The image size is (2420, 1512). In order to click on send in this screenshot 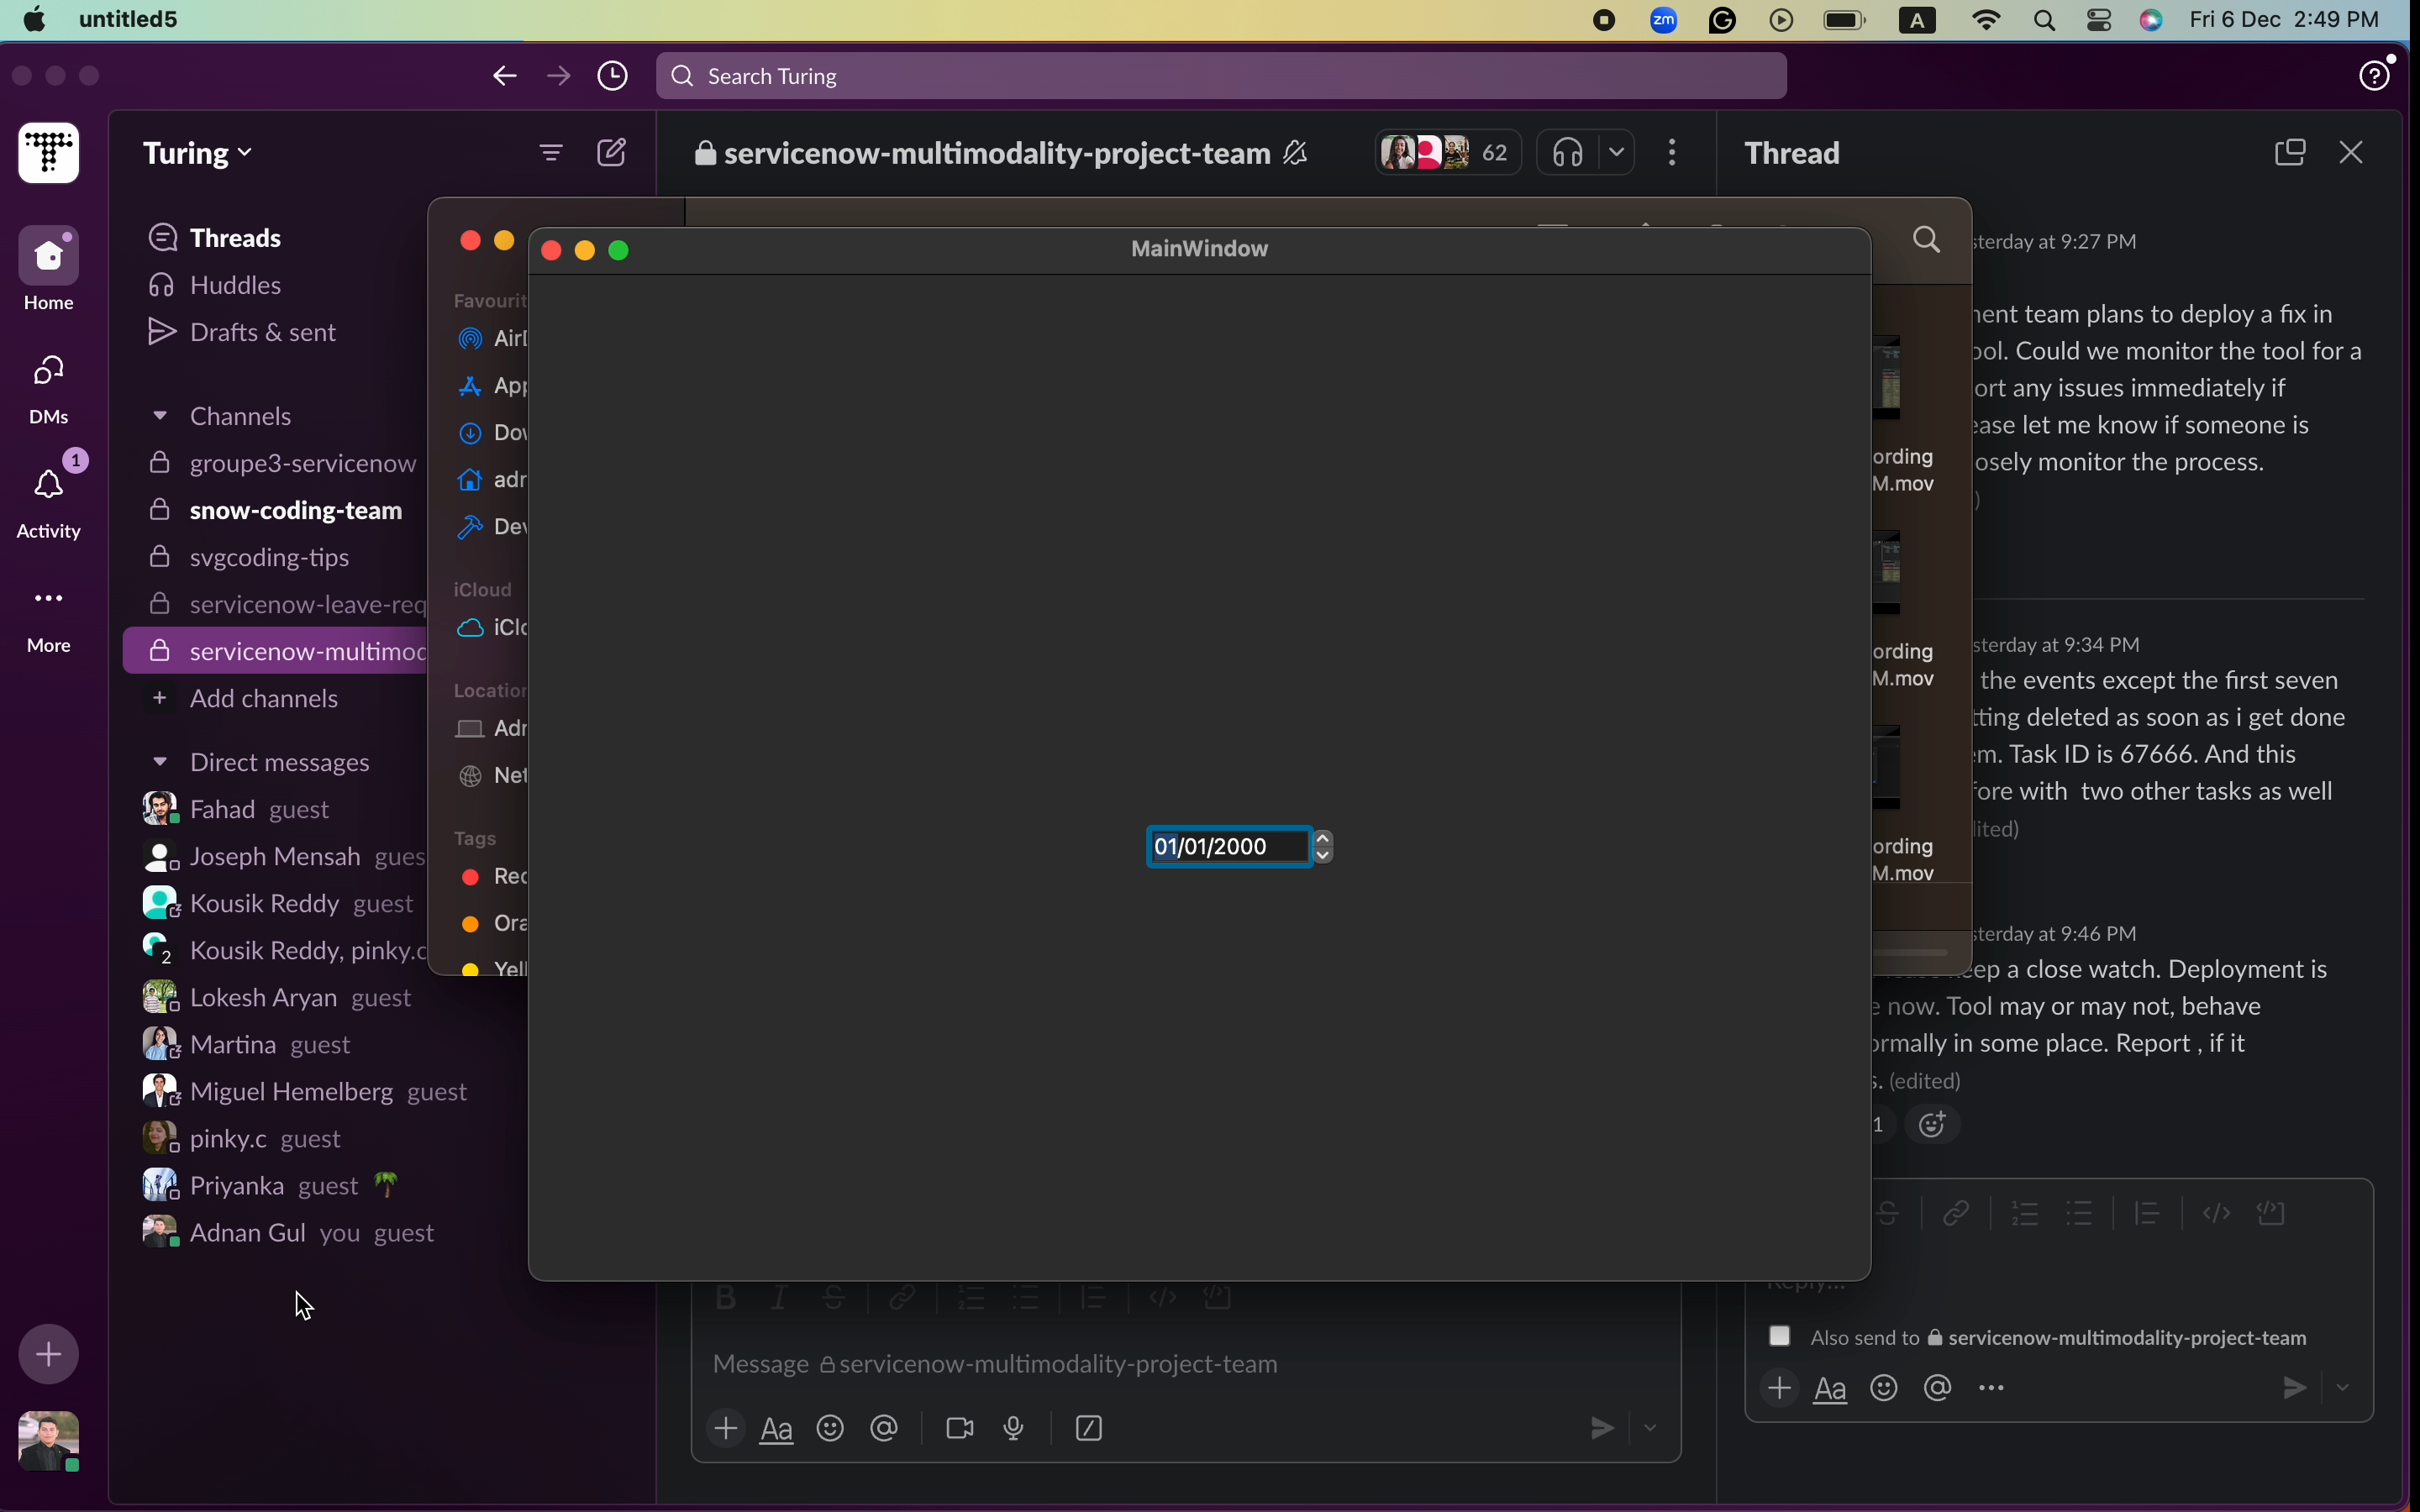, I will do `click(2288, 1386)`.